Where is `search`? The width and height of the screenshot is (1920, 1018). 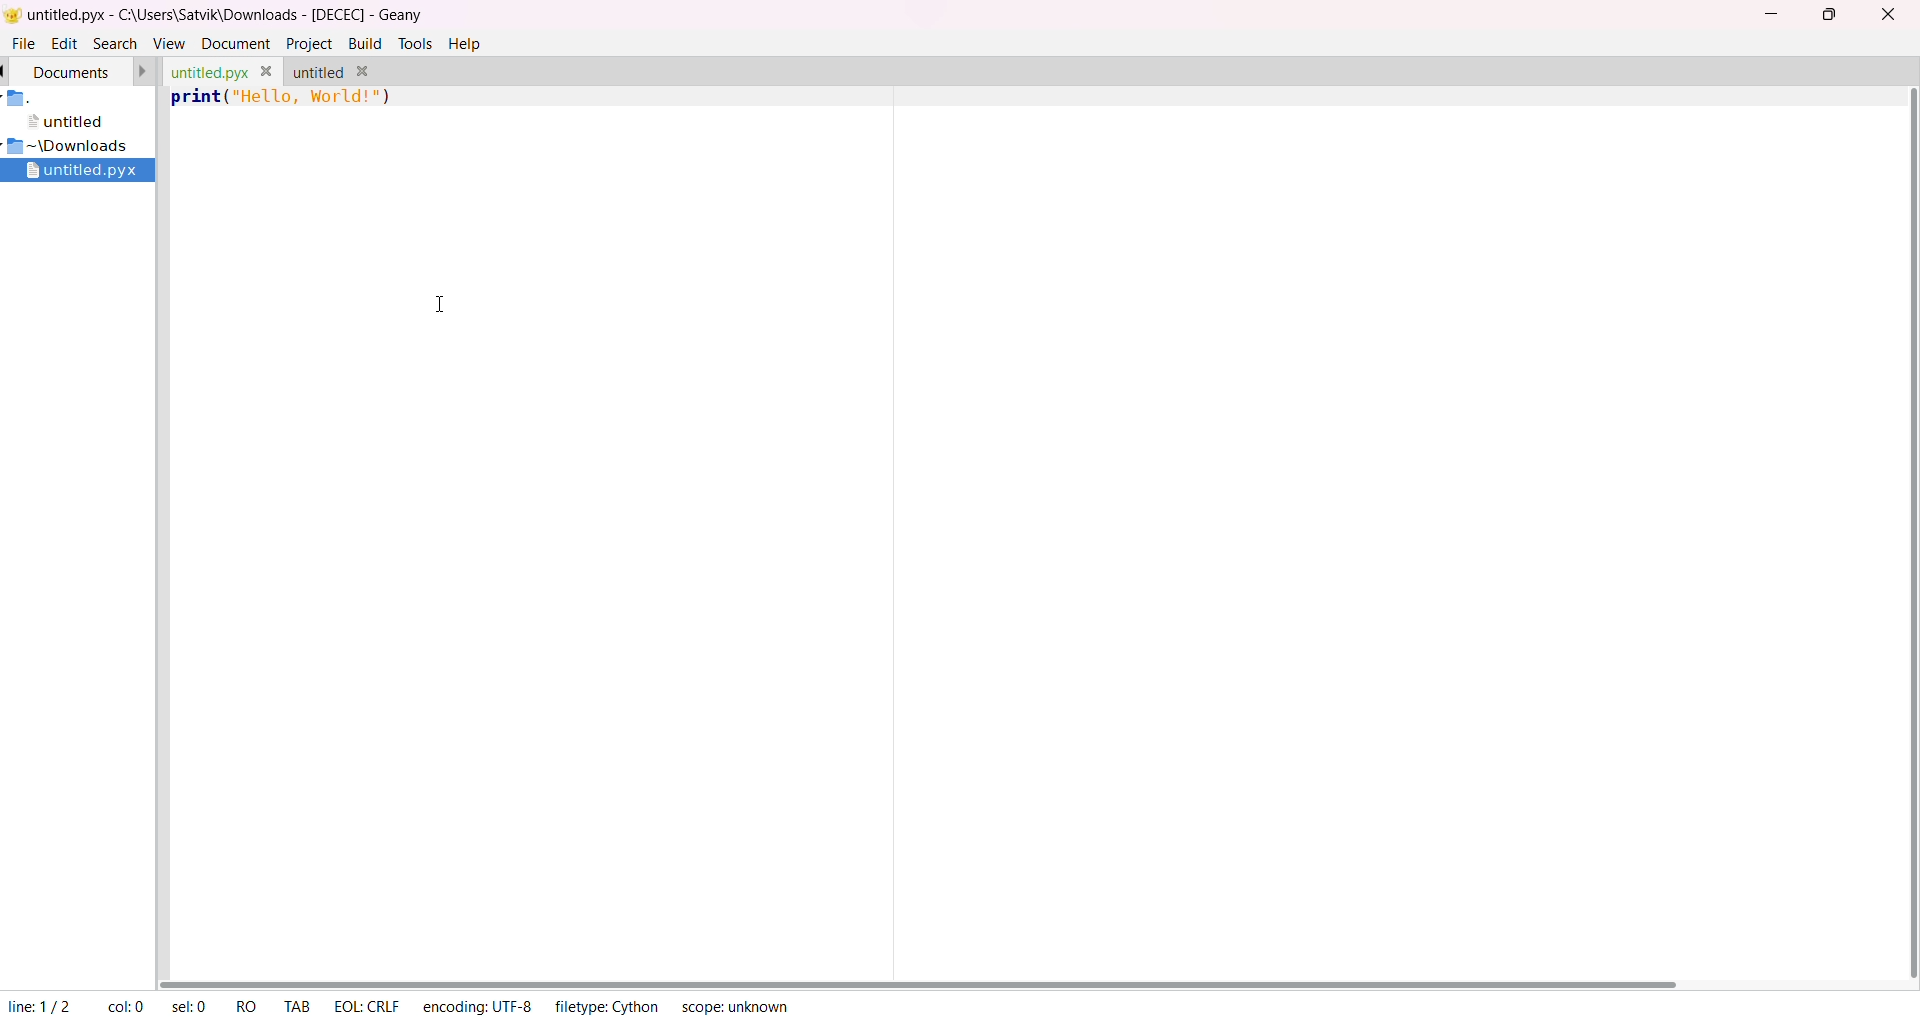
search is located at coordinates (116, 43).